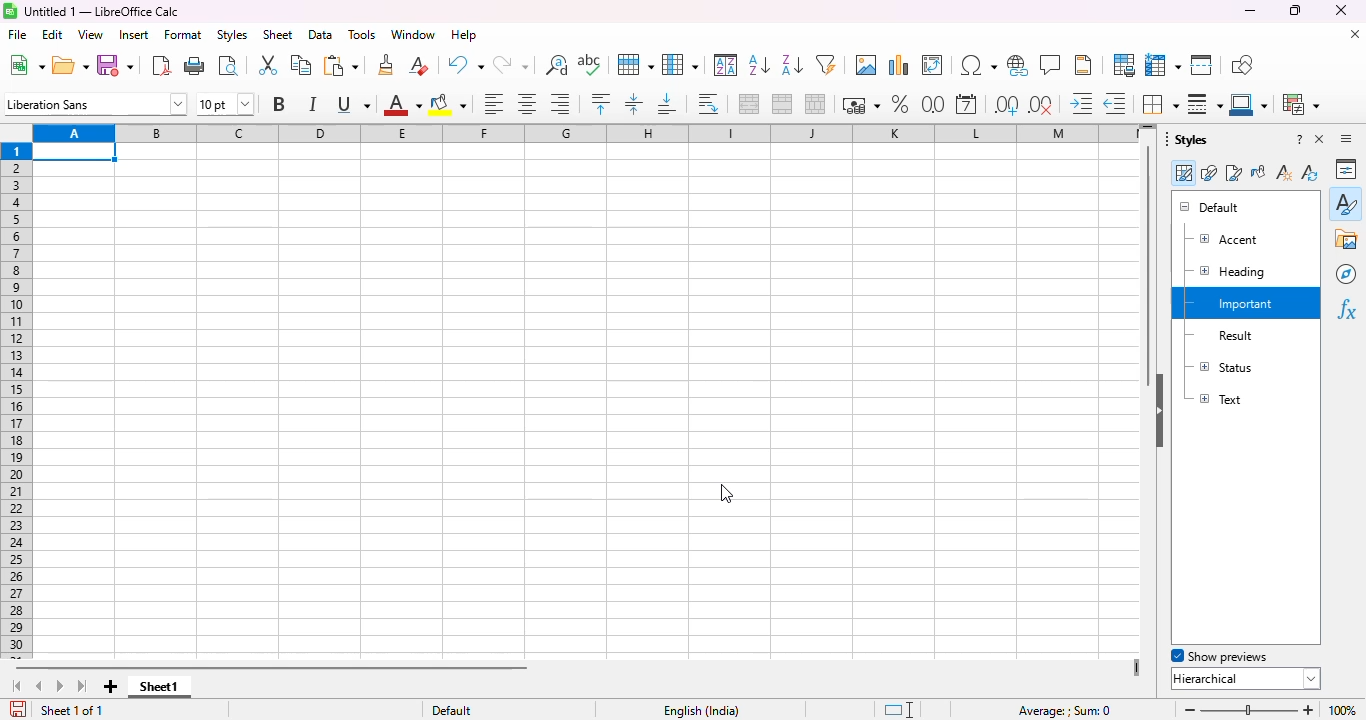 The width and height of the screenshot is (1366, 720). What do you see at coordinates (934, 104) in the screenshot?
I see `format as number` at bounding box center [934, 104].